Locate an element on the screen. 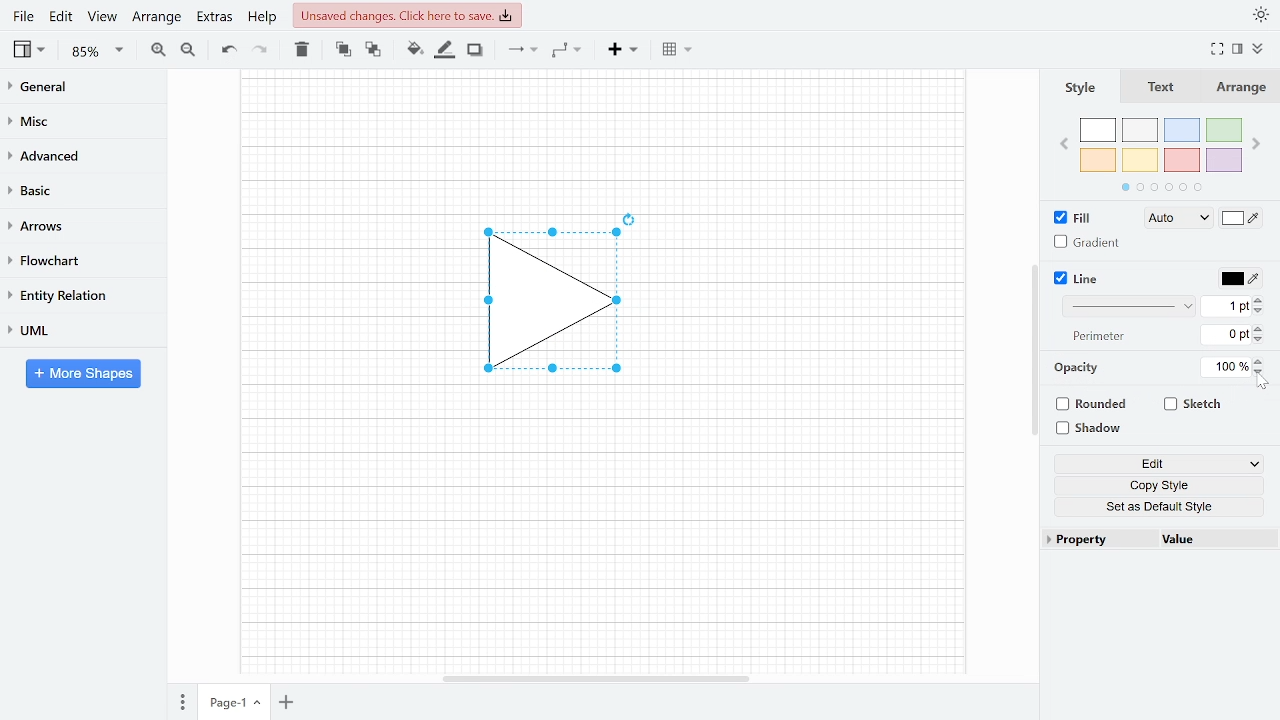  yellow is located at coordinates (1141, 159).